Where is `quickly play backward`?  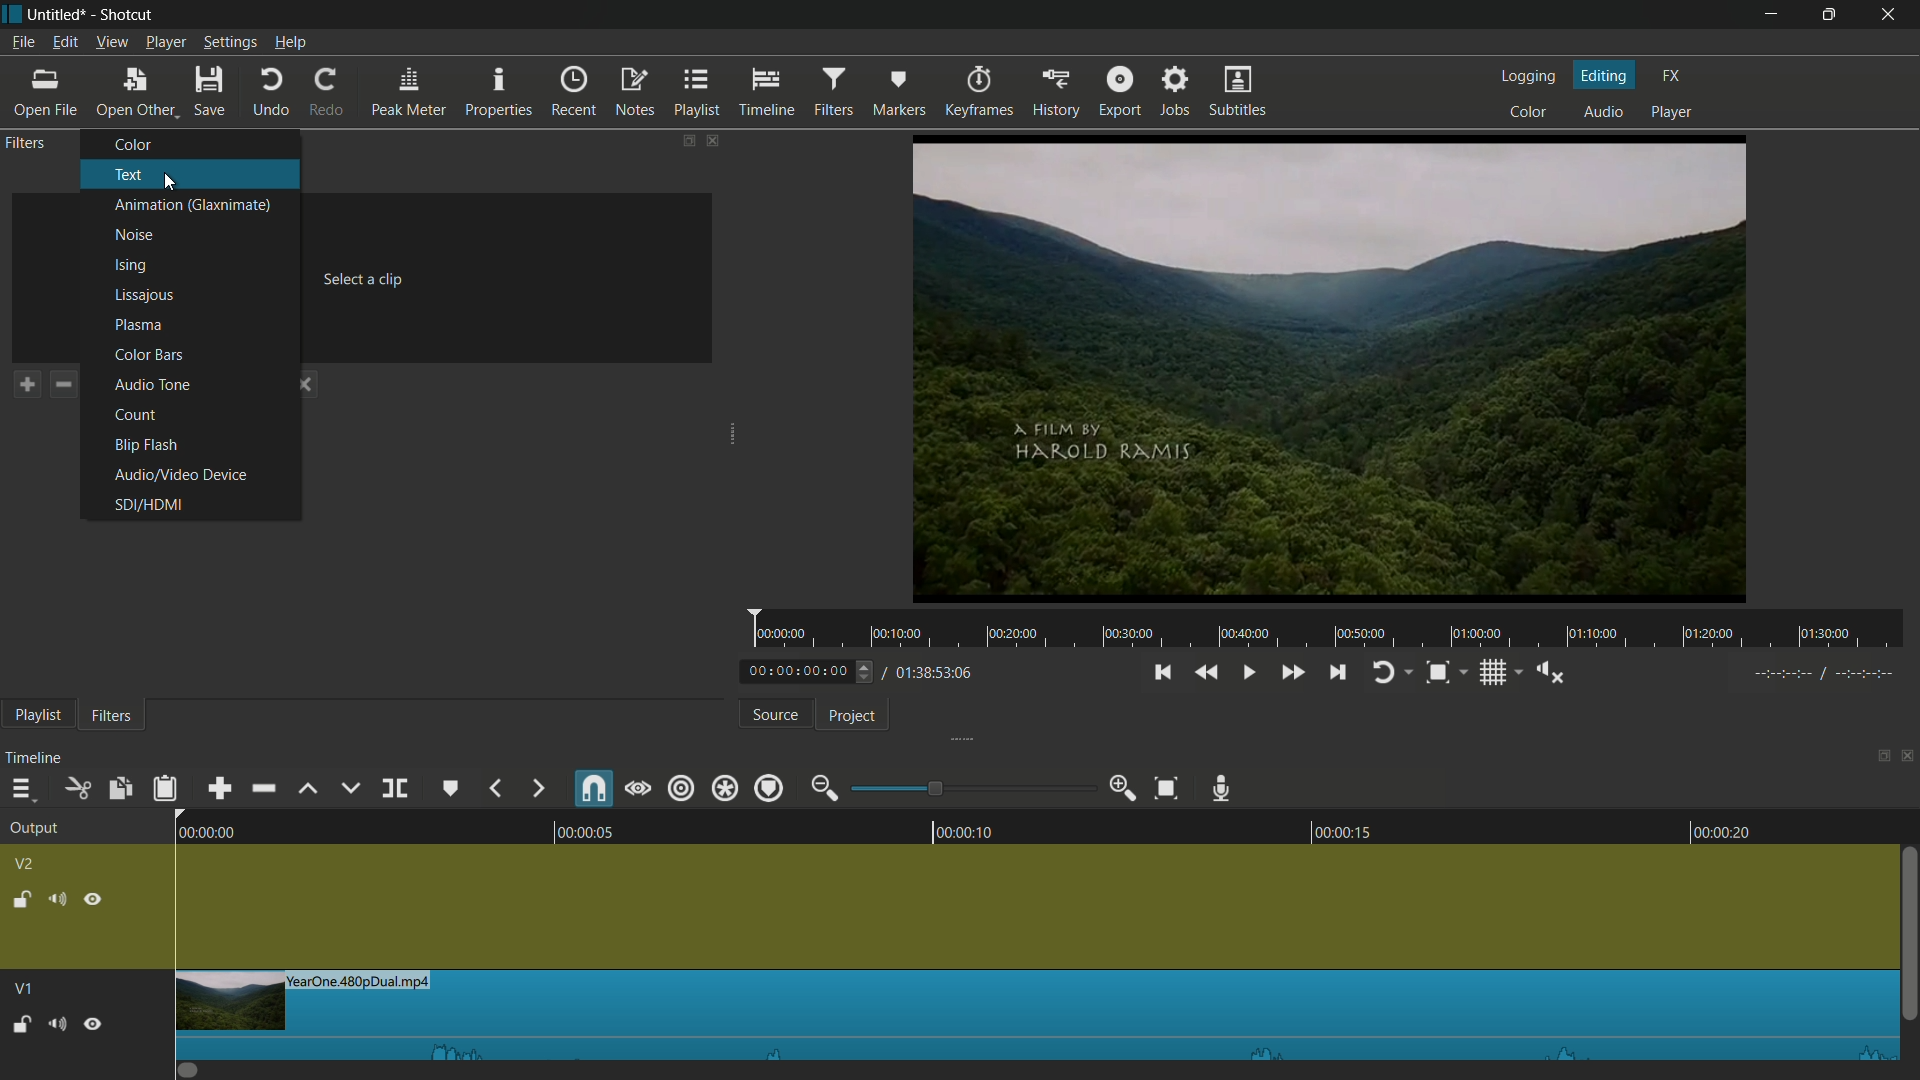 quickly play backward is located at coordinates (1207, 672).